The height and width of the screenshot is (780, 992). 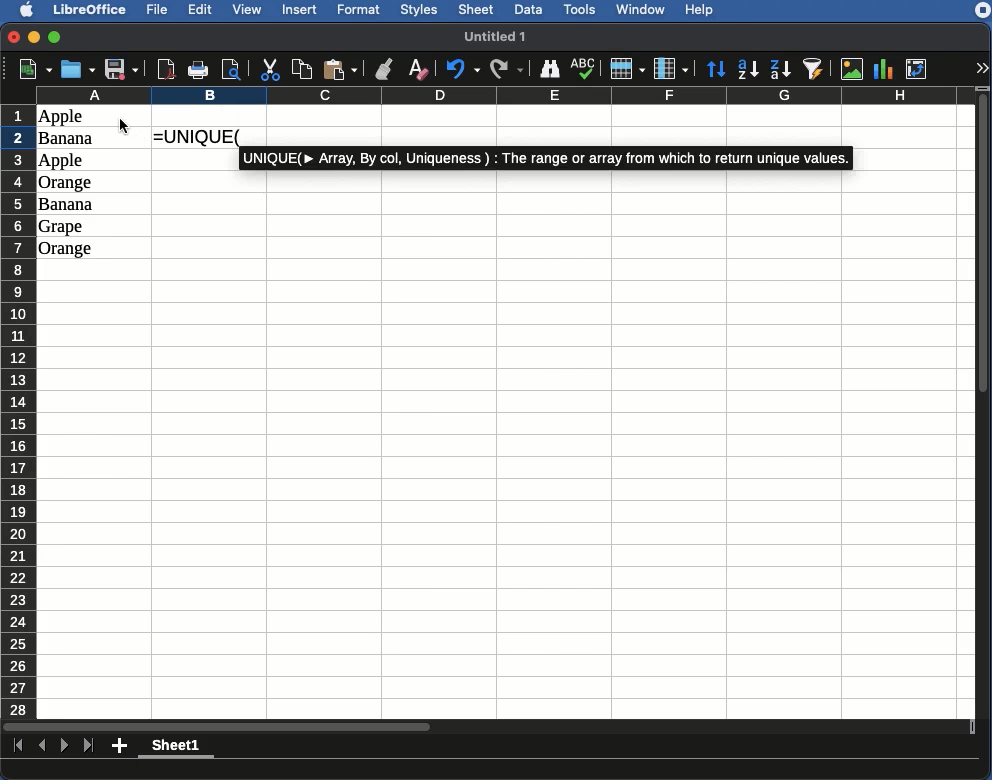 I want to click on Image, so click(x=852, y=68).